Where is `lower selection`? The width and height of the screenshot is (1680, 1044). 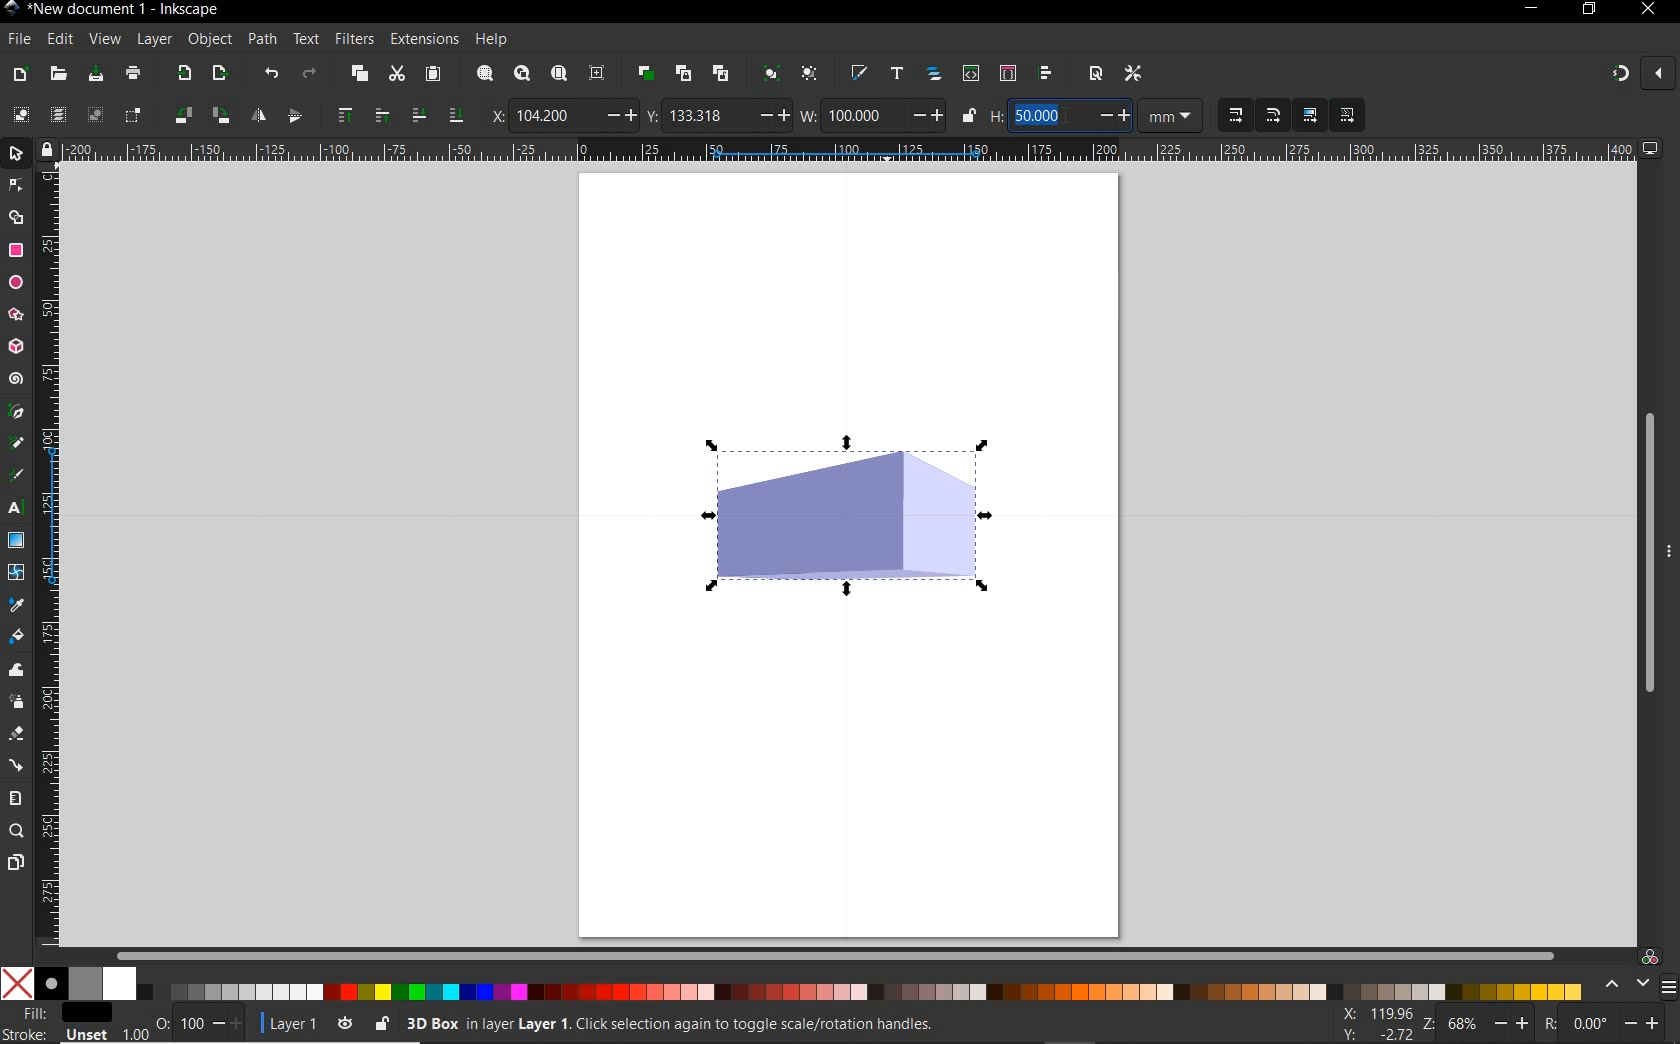 lower selection is located at coordinates (417, 116).